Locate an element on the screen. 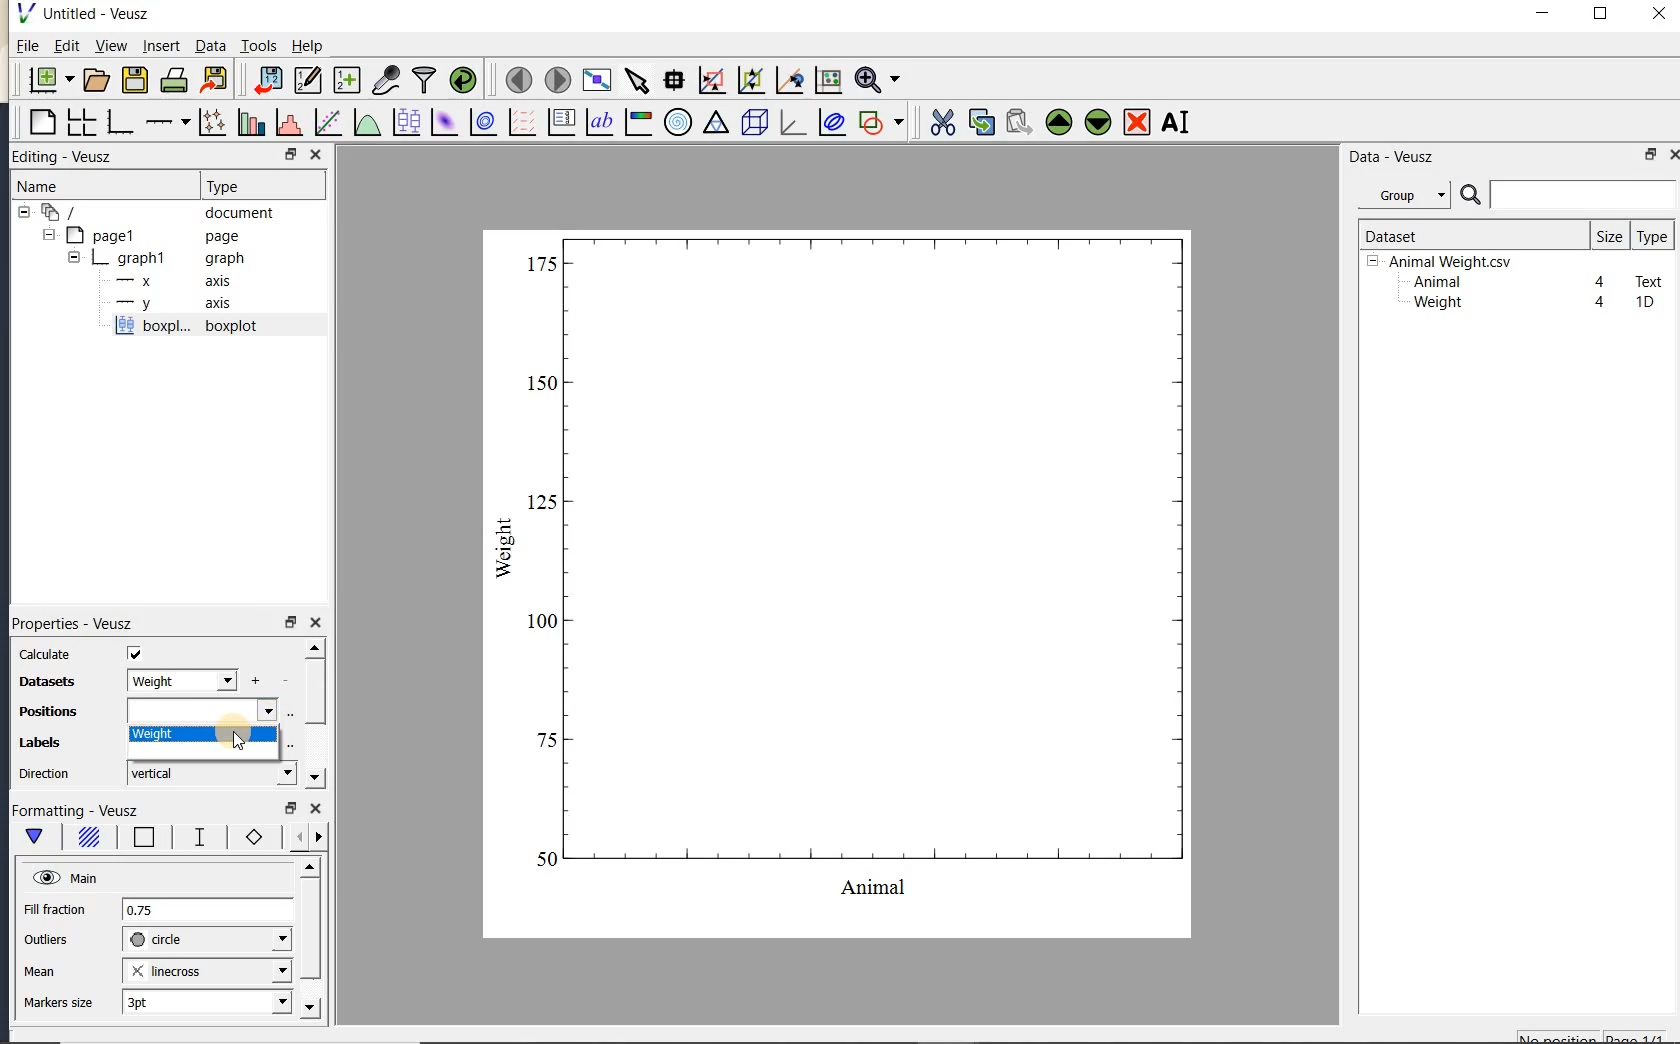 The width and height of the screenshot is (1680, 1044). 3pt is located at coordinates (205, 1001).